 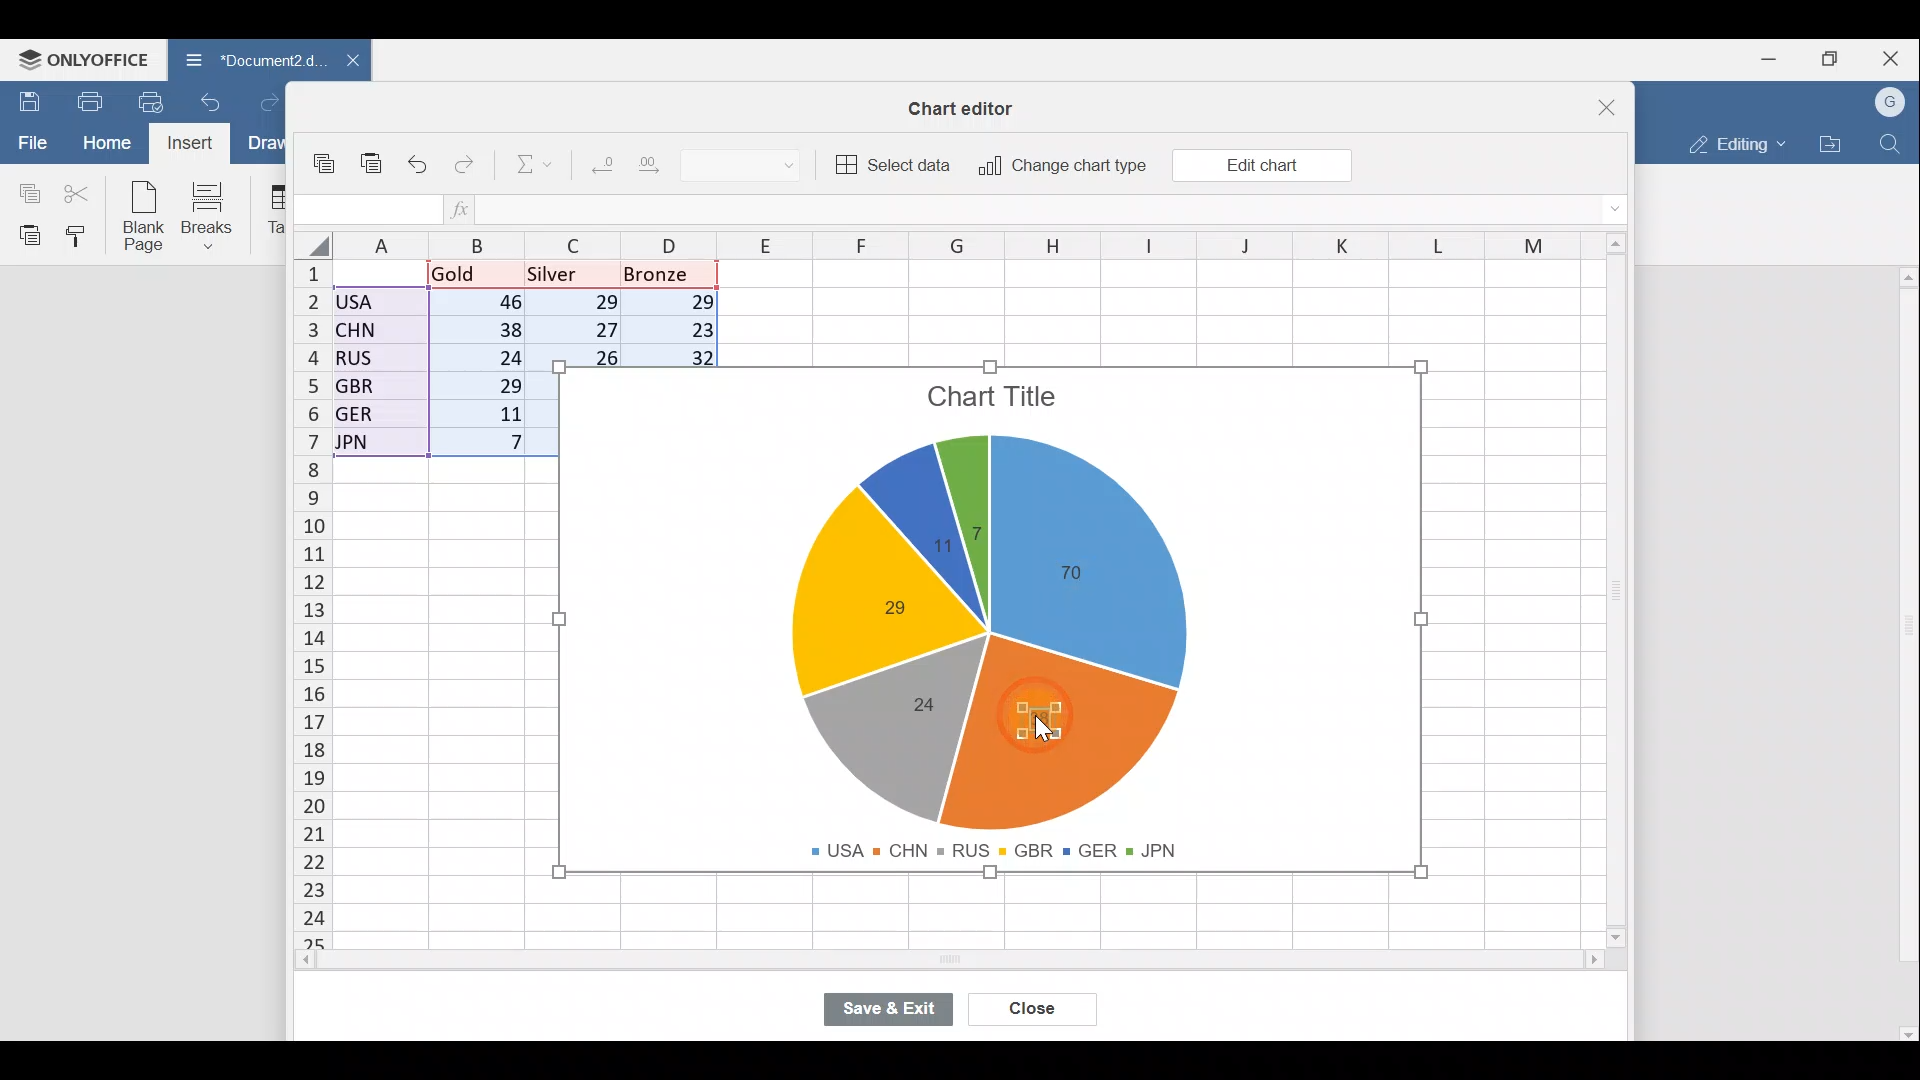 What do you see at coordinates (922, 701) in the screenshot?
I see `Chart label` at bounding box center [922, 701].